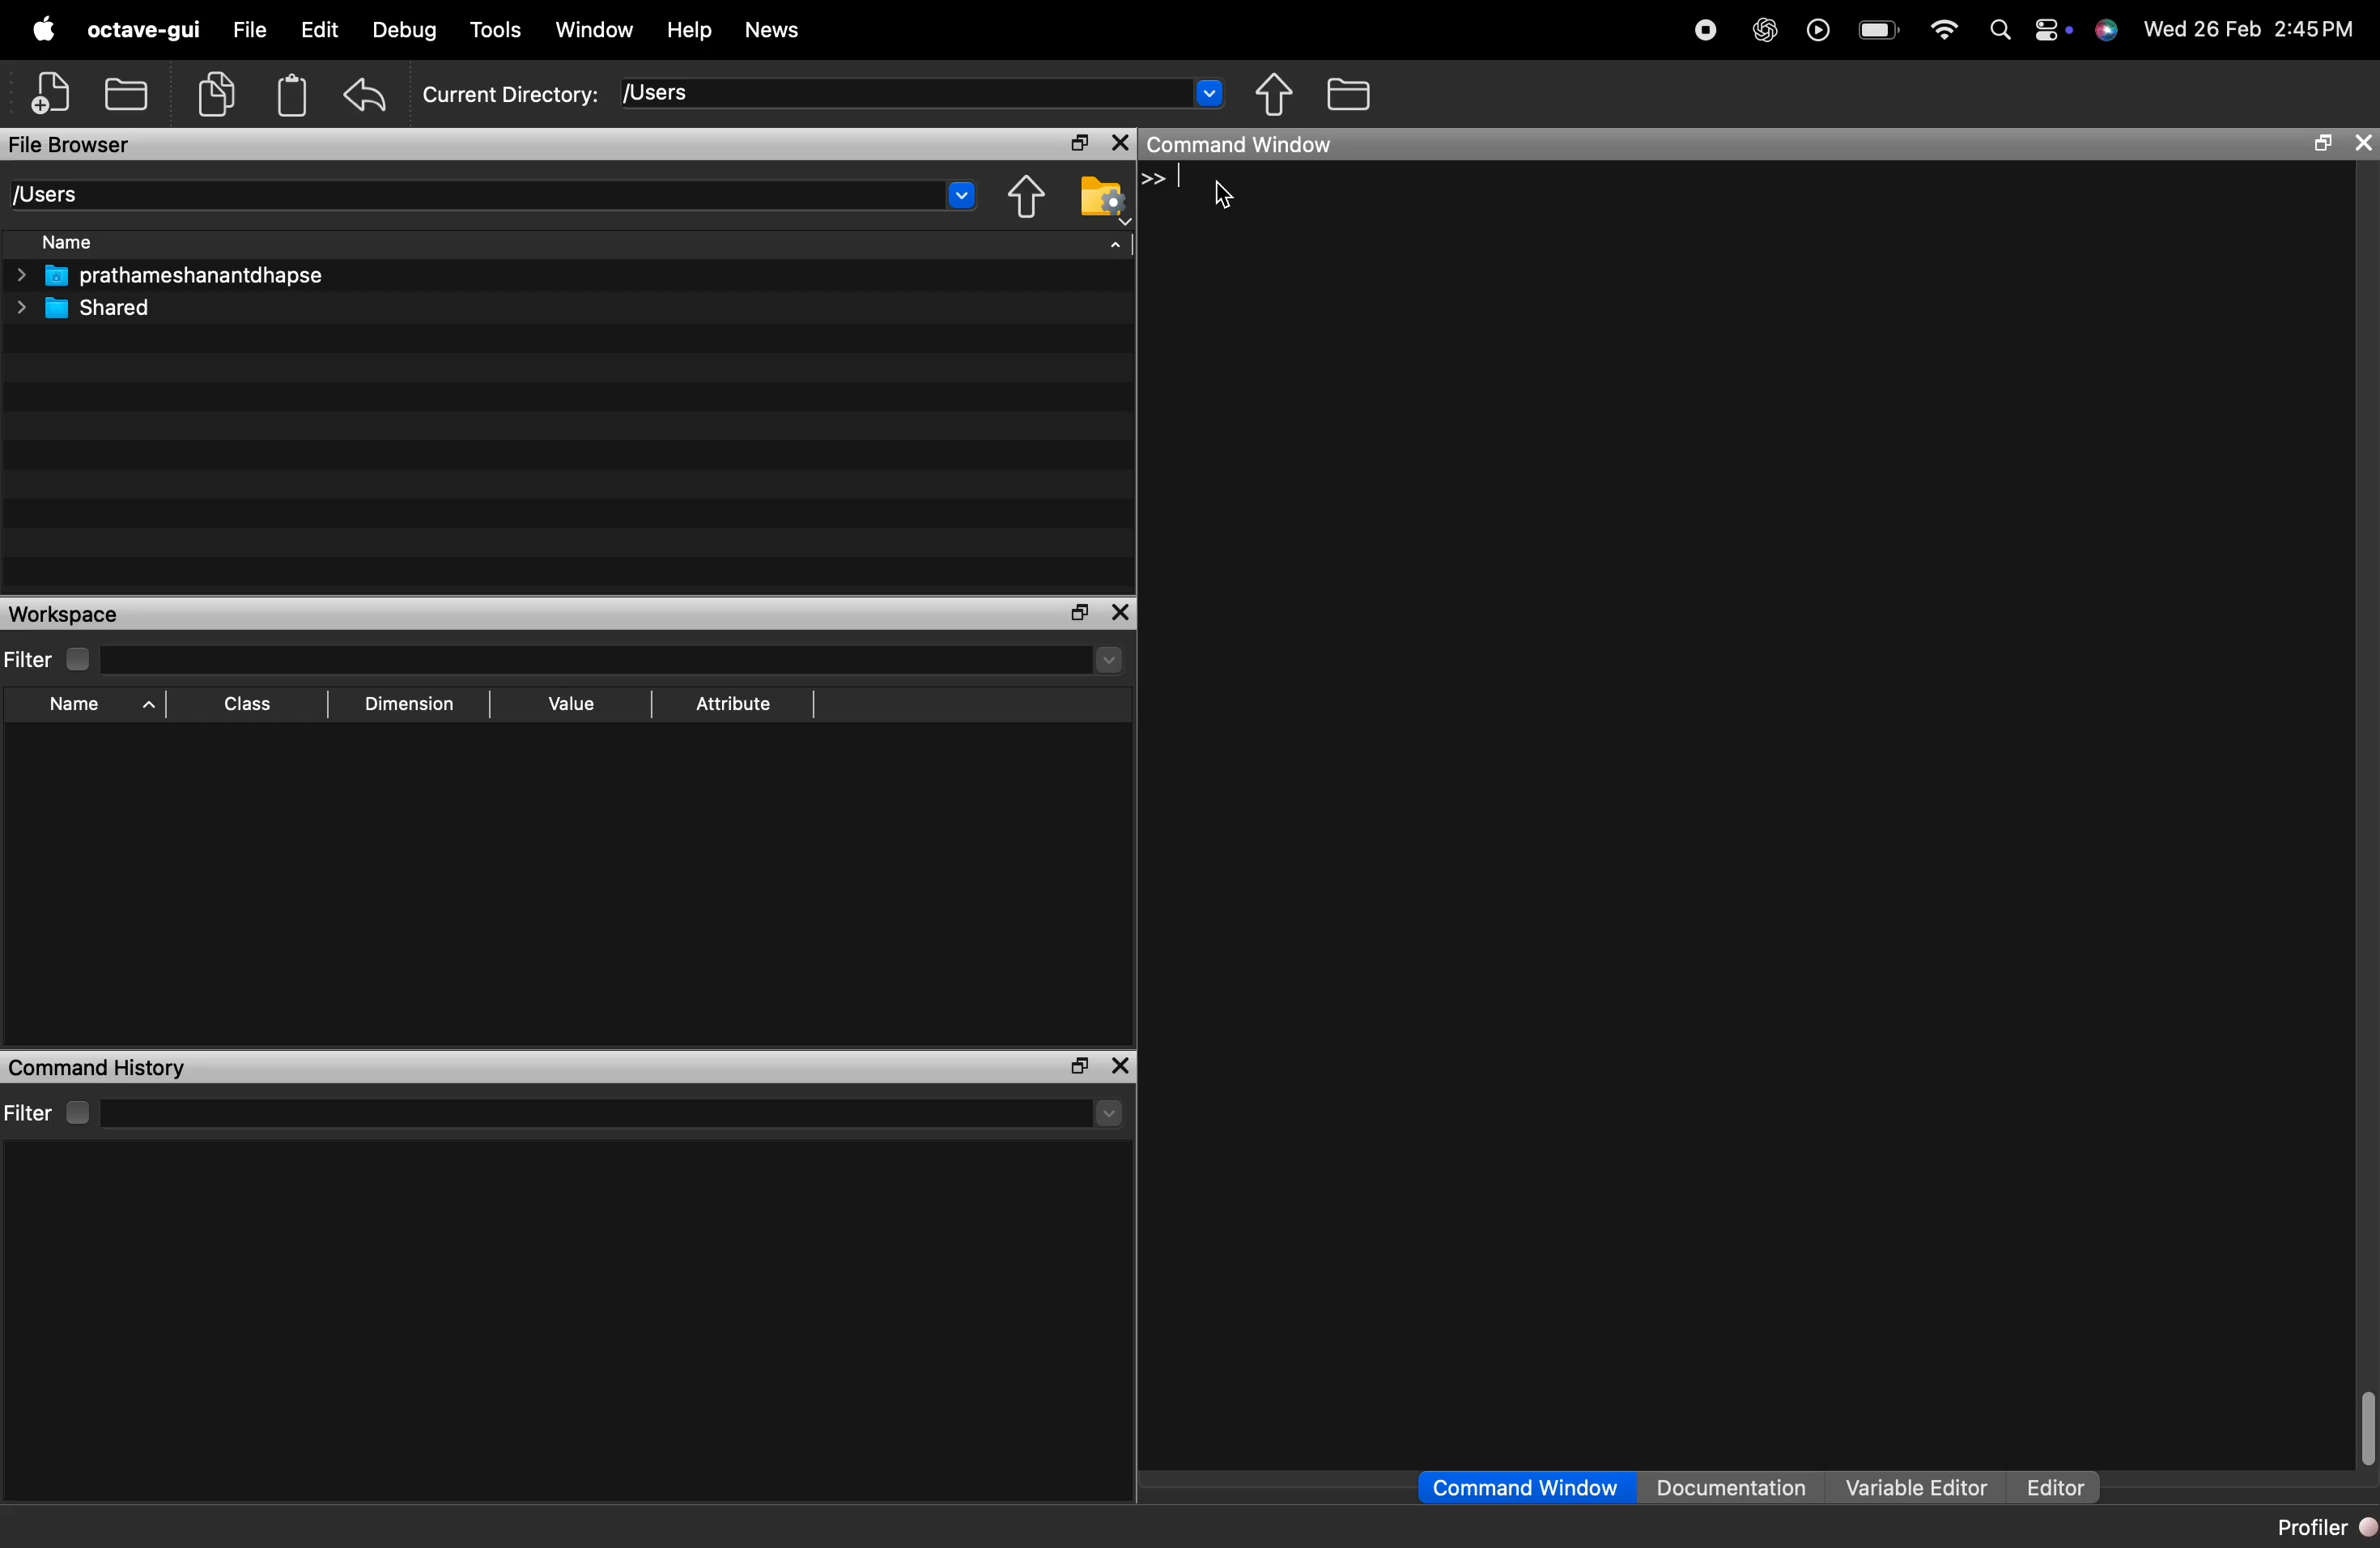 This screenshot has height=1548, width=2380. What do you see at coordinates (110, 1063) in the screenshot?
I see `I
Command History` at bounding box center [110, 1063].